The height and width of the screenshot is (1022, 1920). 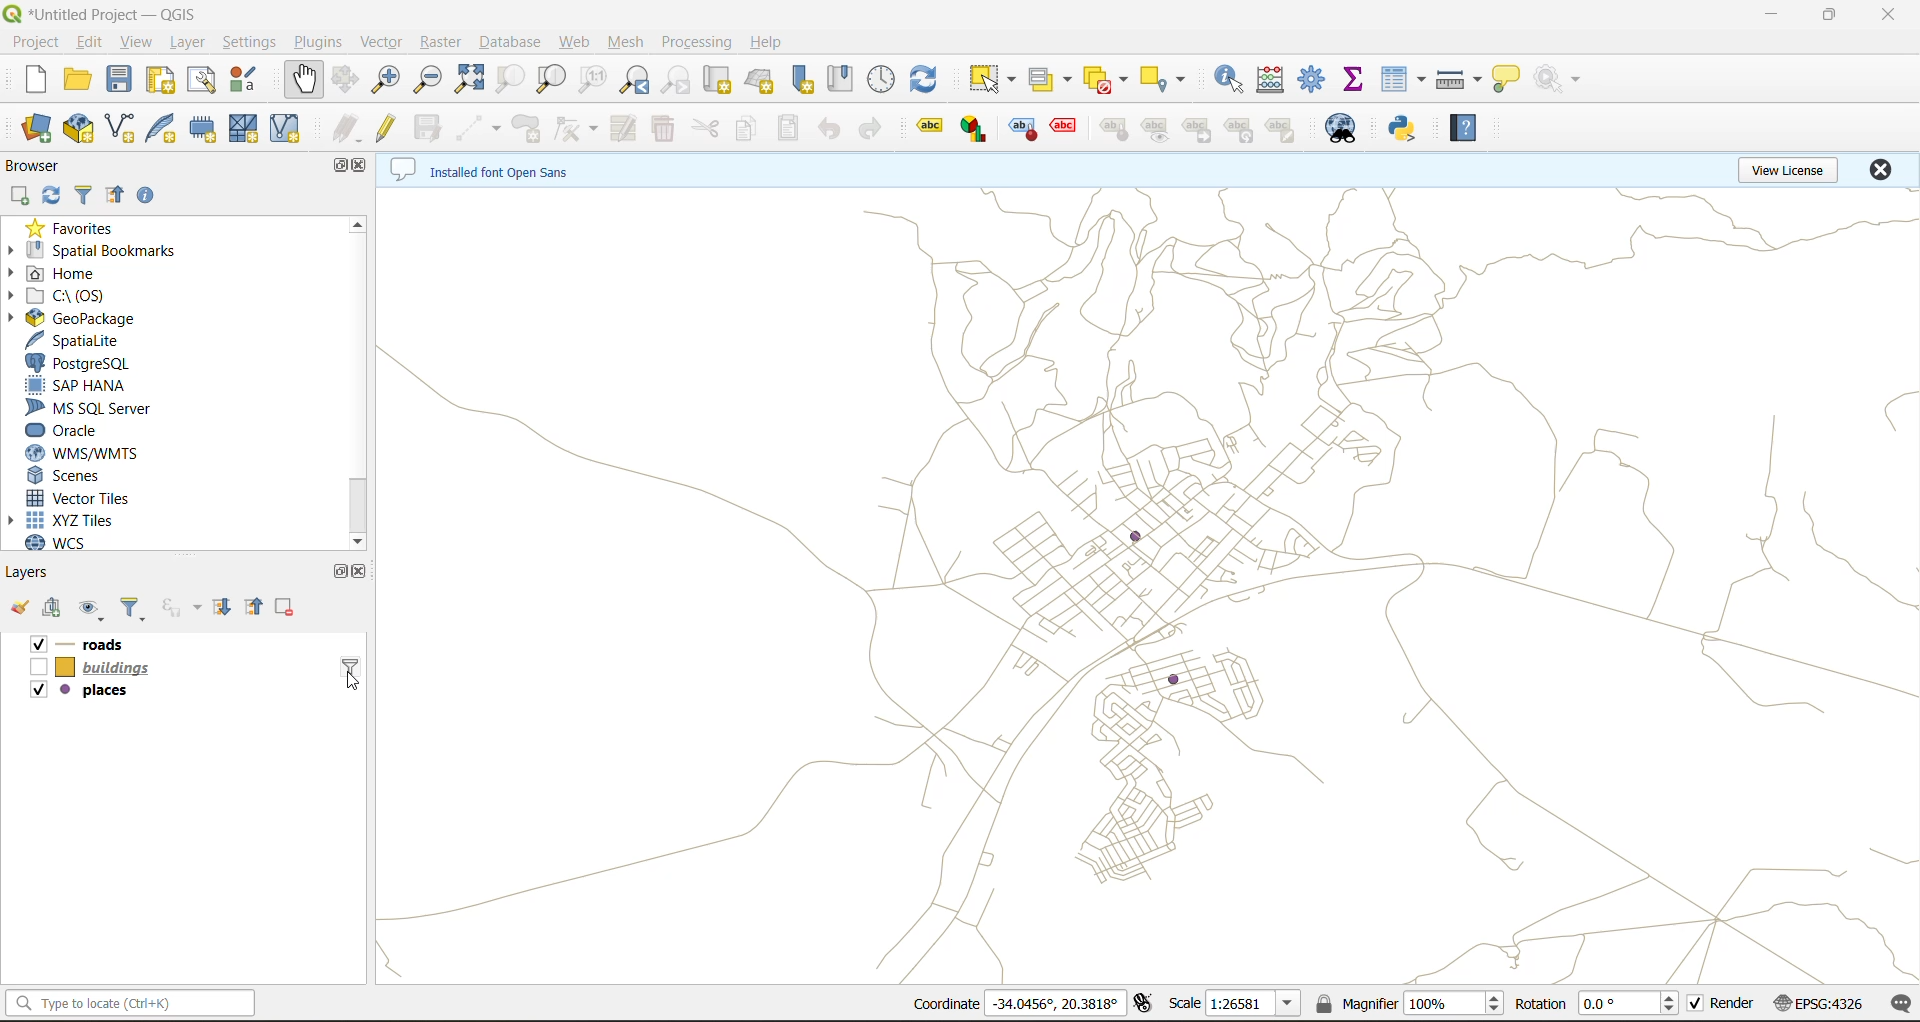 What do you see at coordinates (1280, 129) in the screenshot?
I see `edit label` at bounding box center [1280, 129].